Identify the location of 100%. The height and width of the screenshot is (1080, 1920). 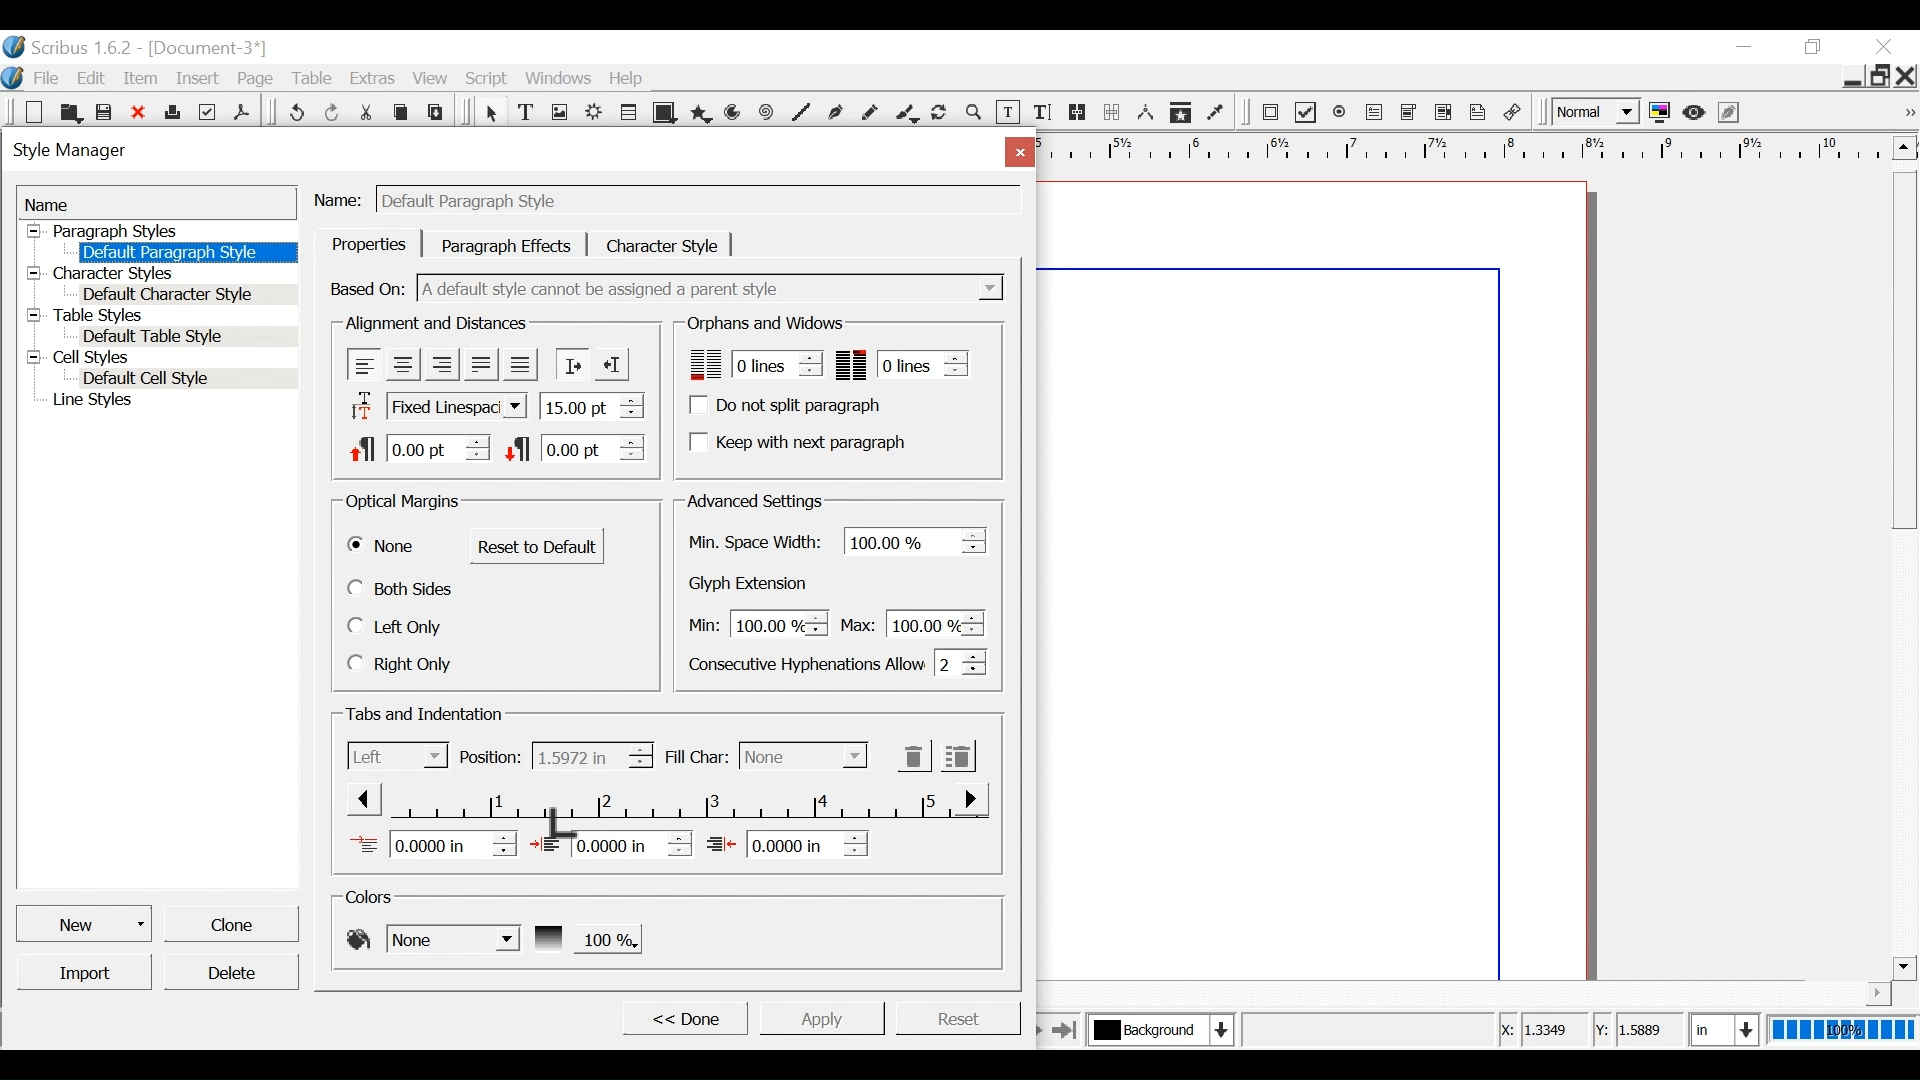
(1839, 1030).